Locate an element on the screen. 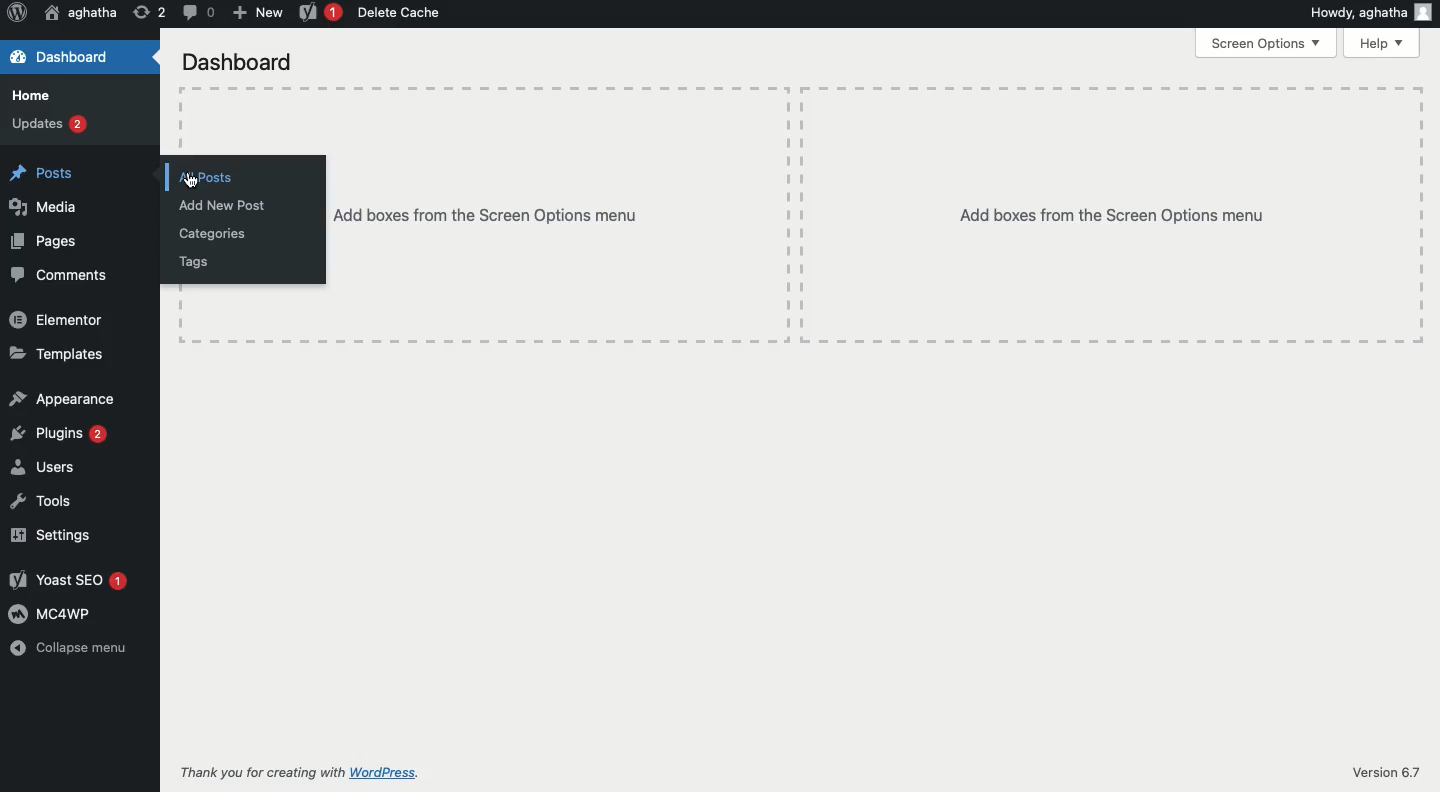  Home is located at coordinates (35, 94).